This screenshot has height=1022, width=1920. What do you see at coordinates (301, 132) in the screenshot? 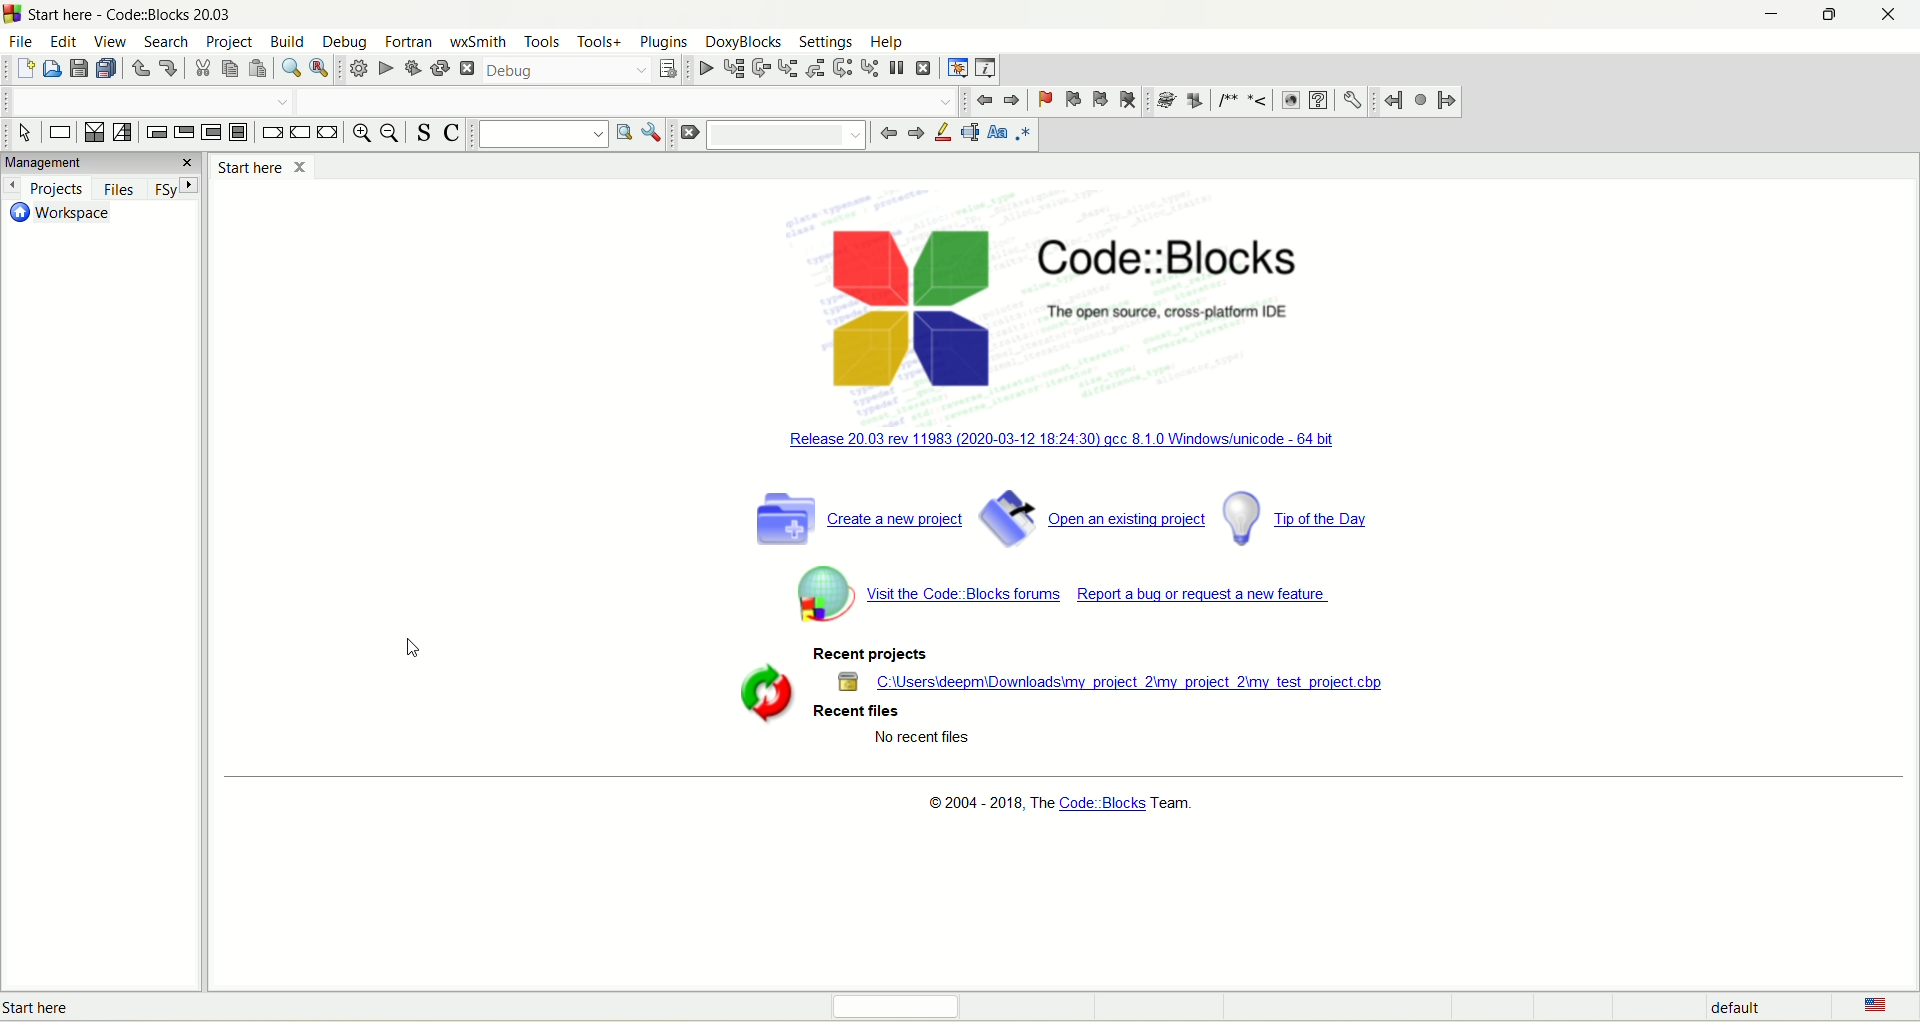
I see `continue instruction` at bounding box center [301, 132].